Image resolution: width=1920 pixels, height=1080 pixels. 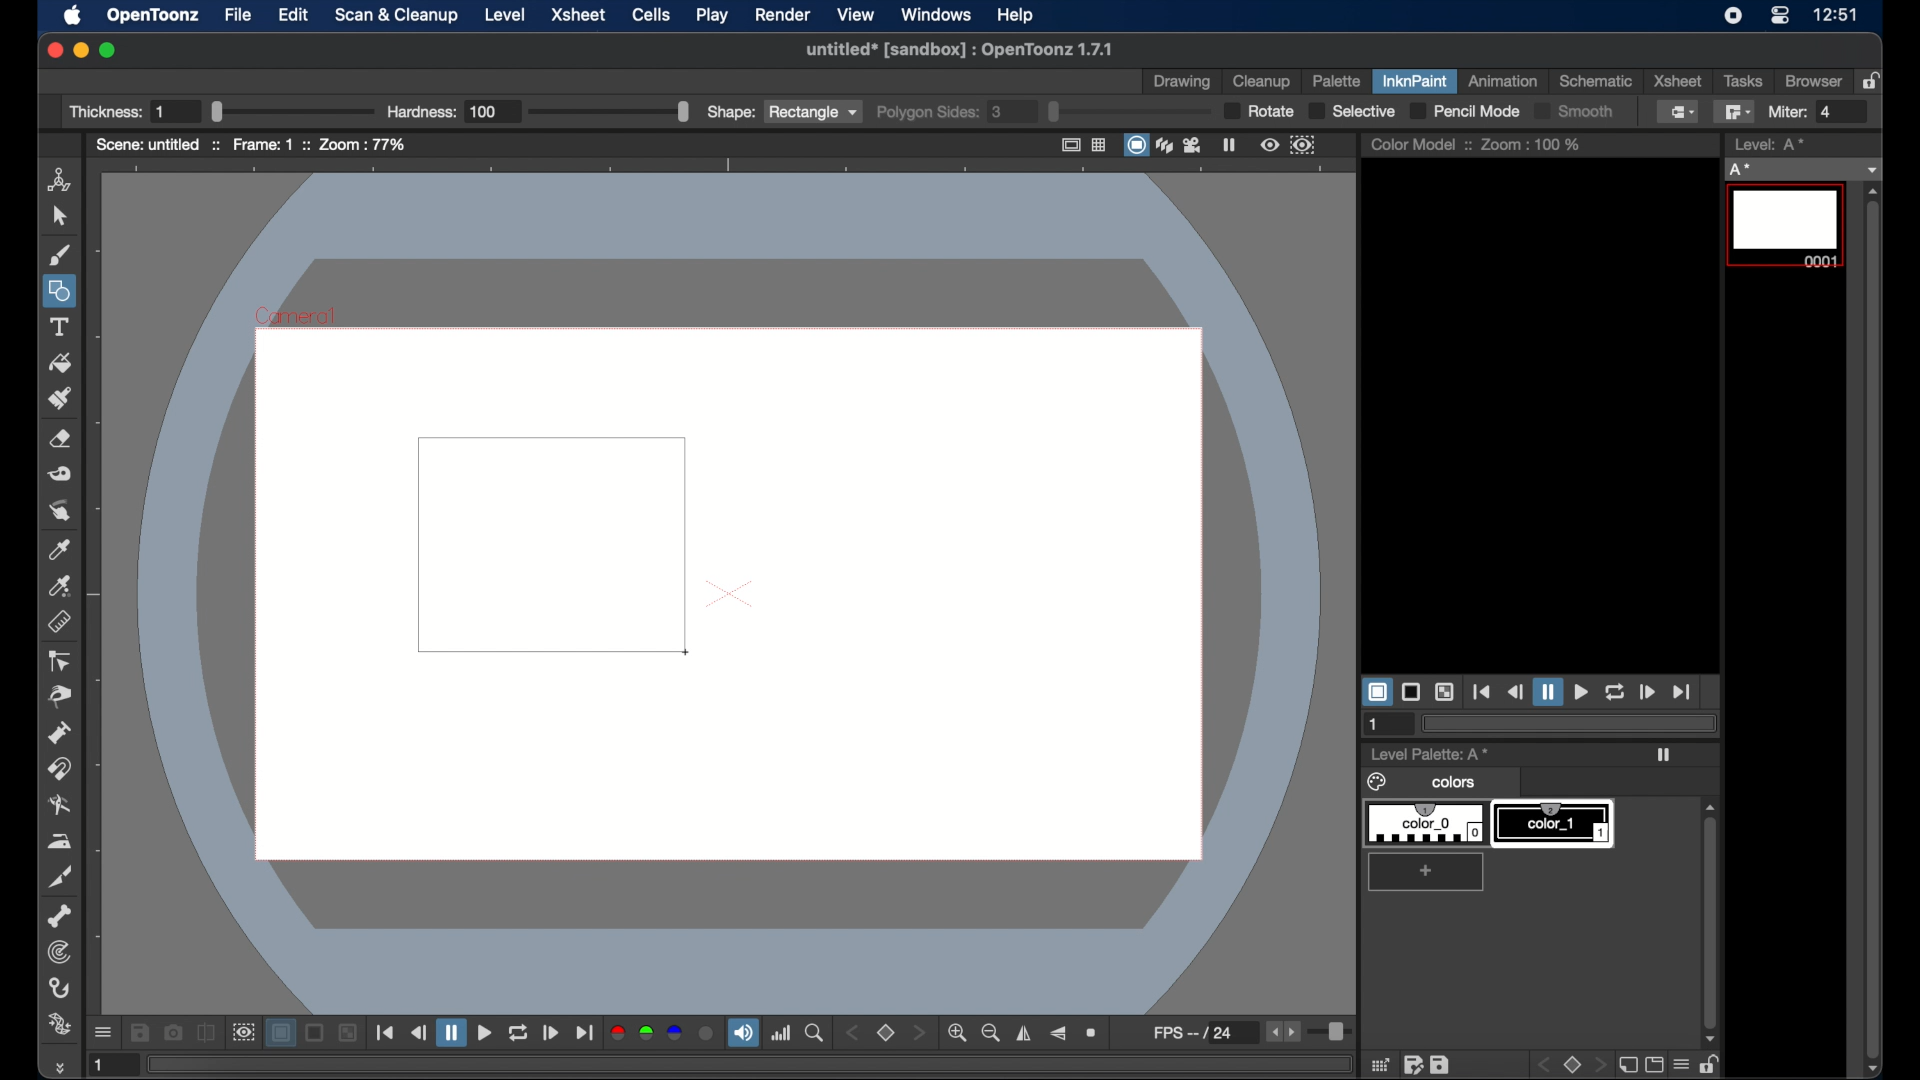 I want to click on edit, so click(x=294, y=14).